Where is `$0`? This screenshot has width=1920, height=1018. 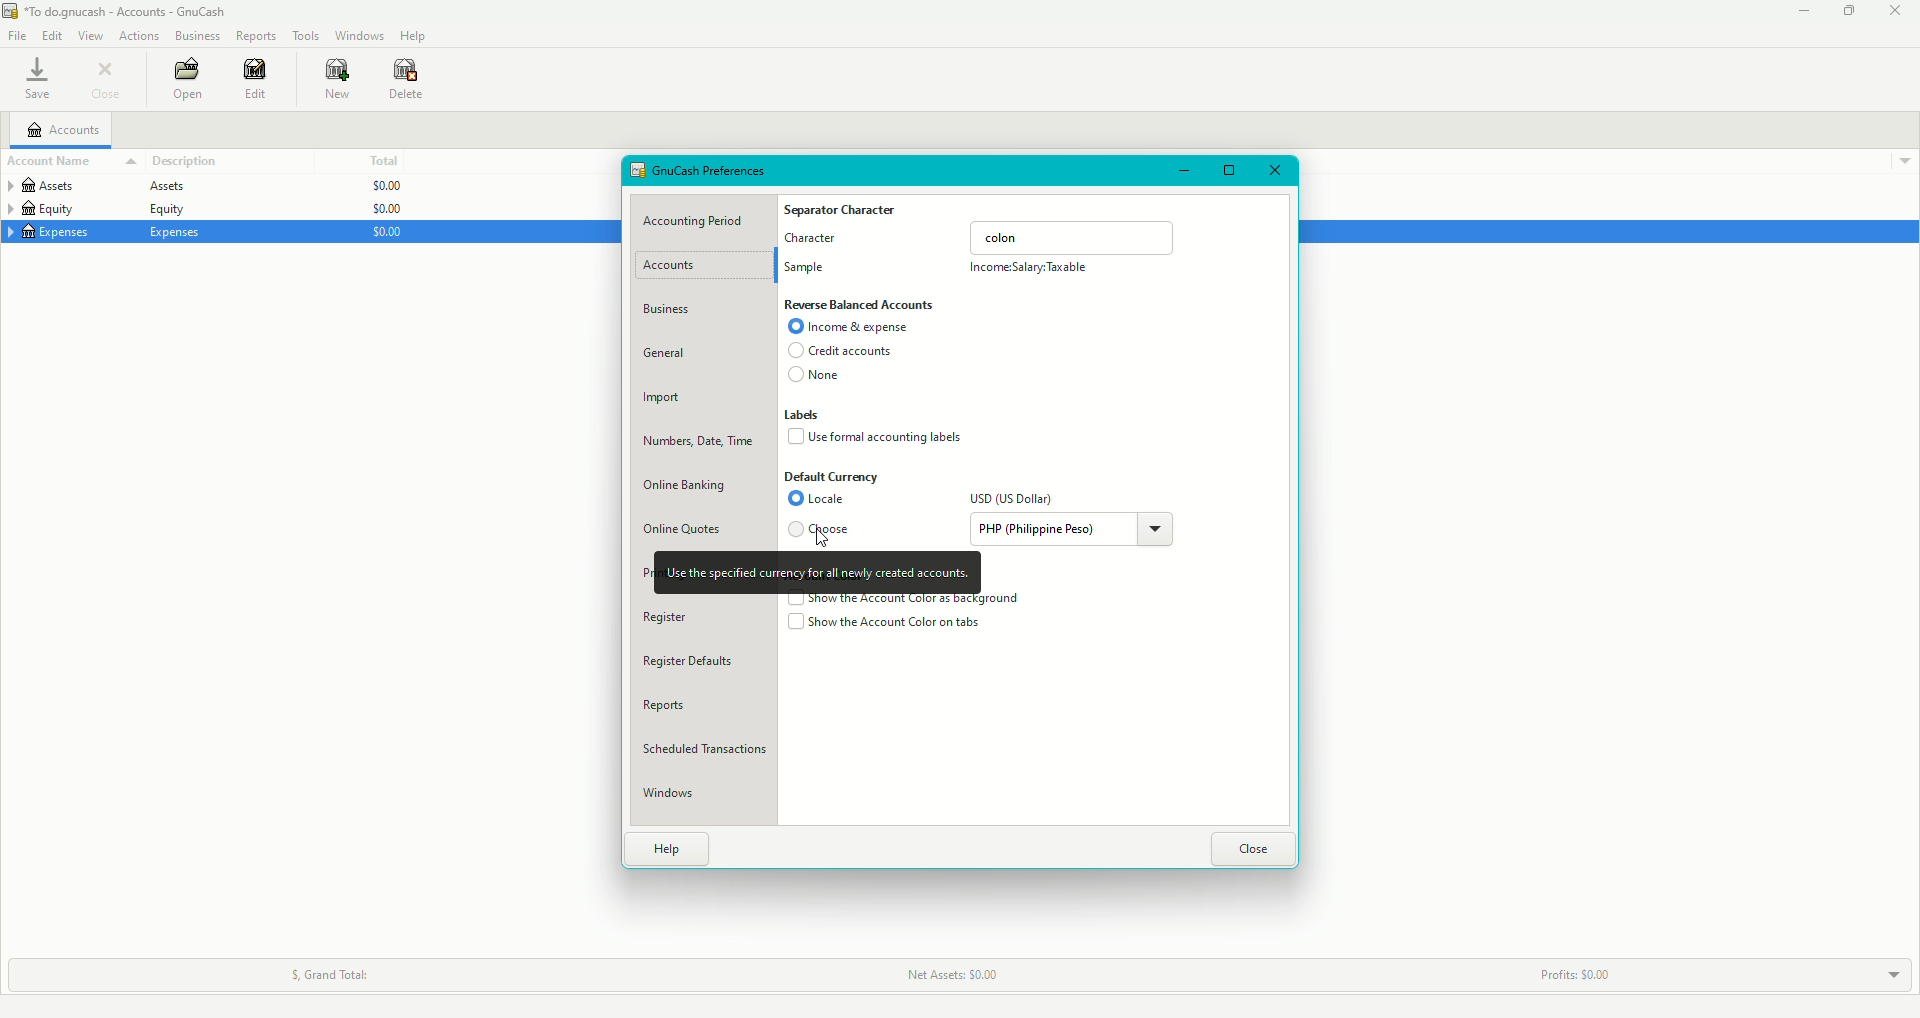
$0 is located at coordinates (381, 210).